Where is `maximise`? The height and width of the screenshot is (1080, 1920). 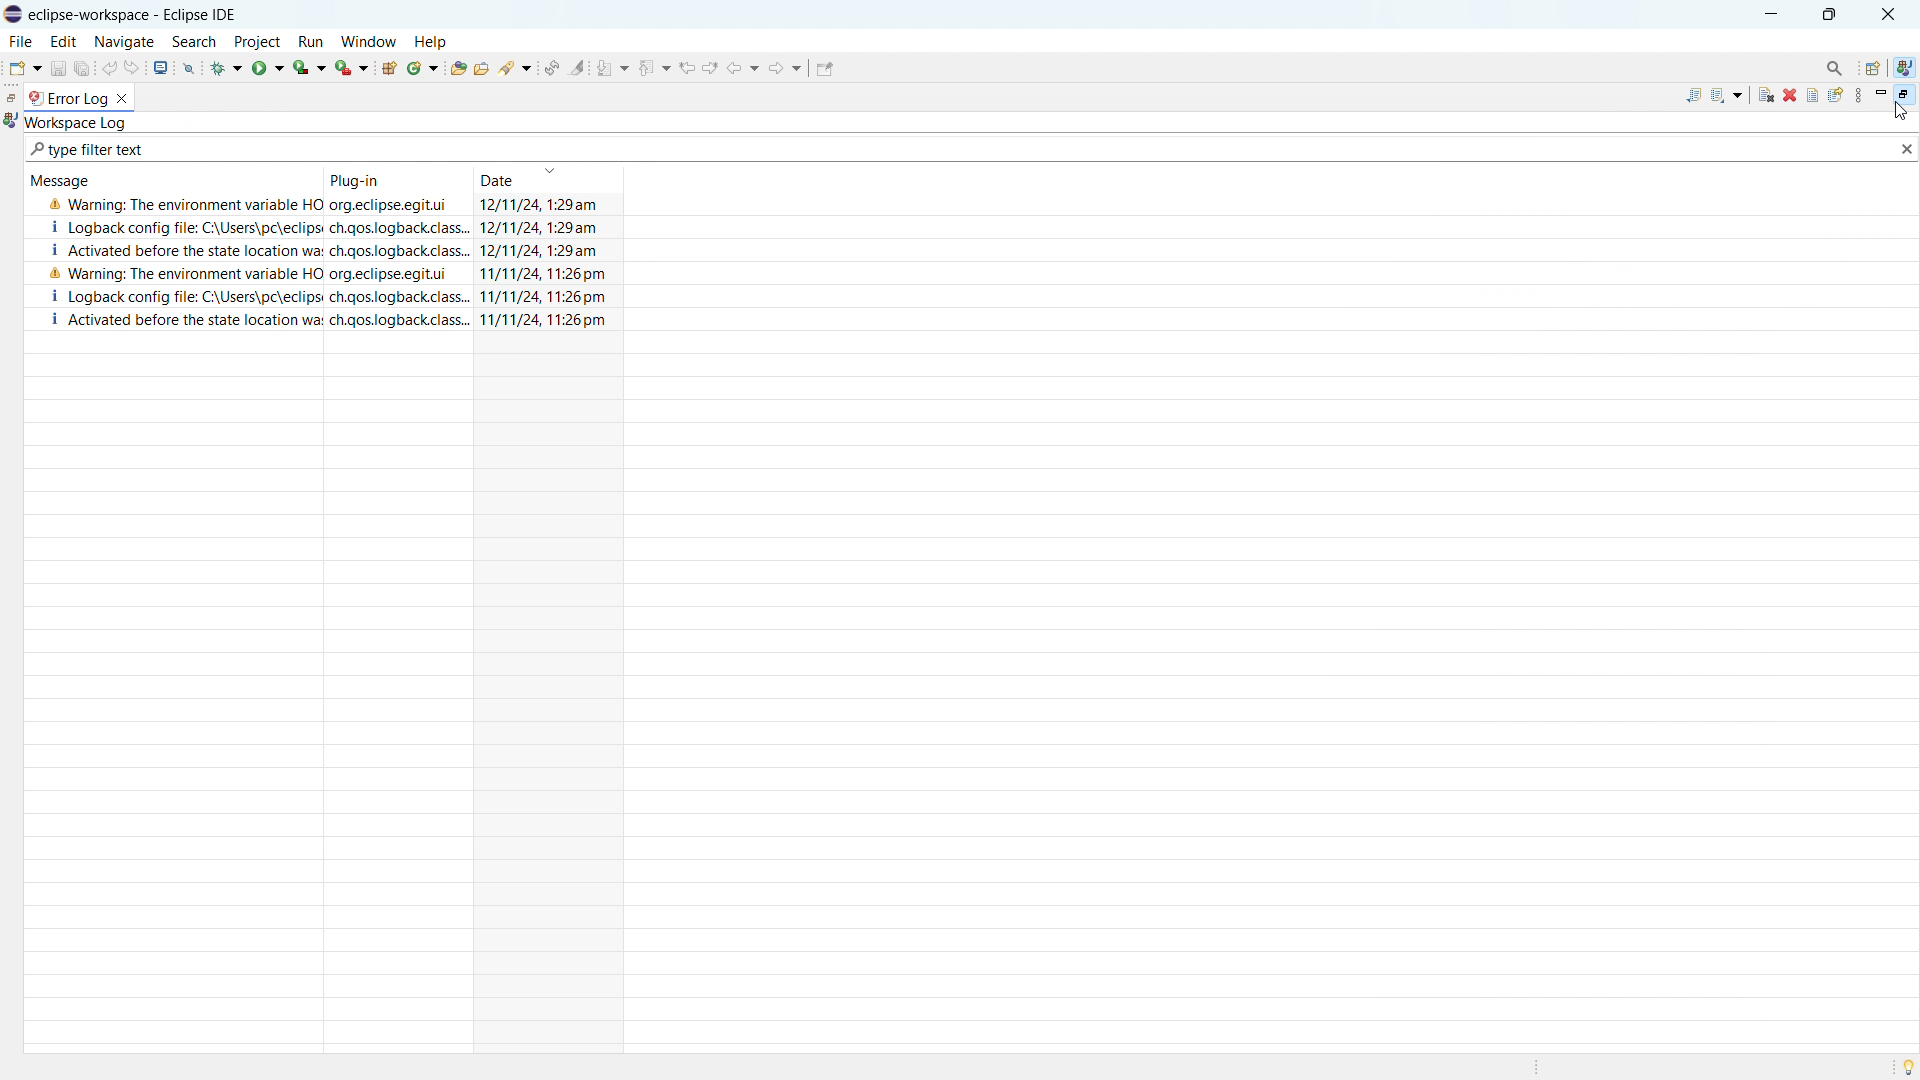
maximise is located at coordinates (1830, 15).